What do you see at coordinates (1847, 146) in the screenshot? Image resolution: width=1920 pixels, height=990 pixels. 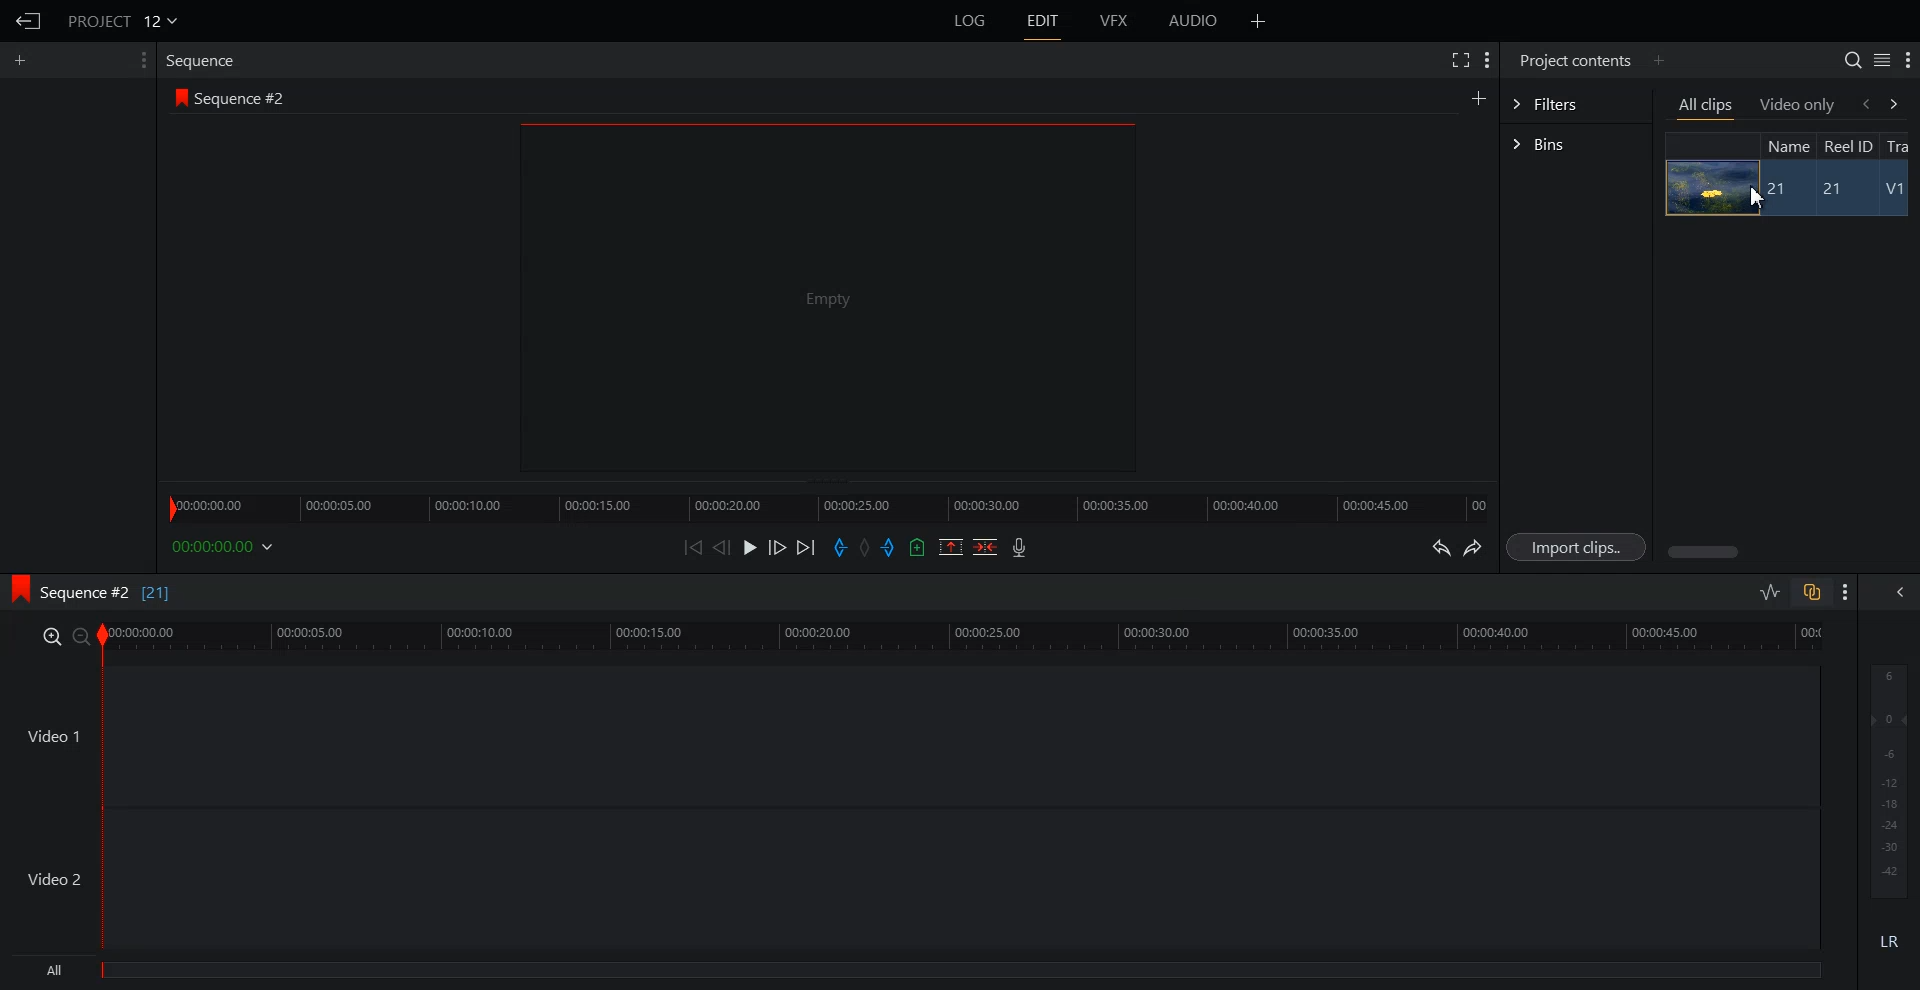 I see `Reel ID` at bounding box center [1847, 146].